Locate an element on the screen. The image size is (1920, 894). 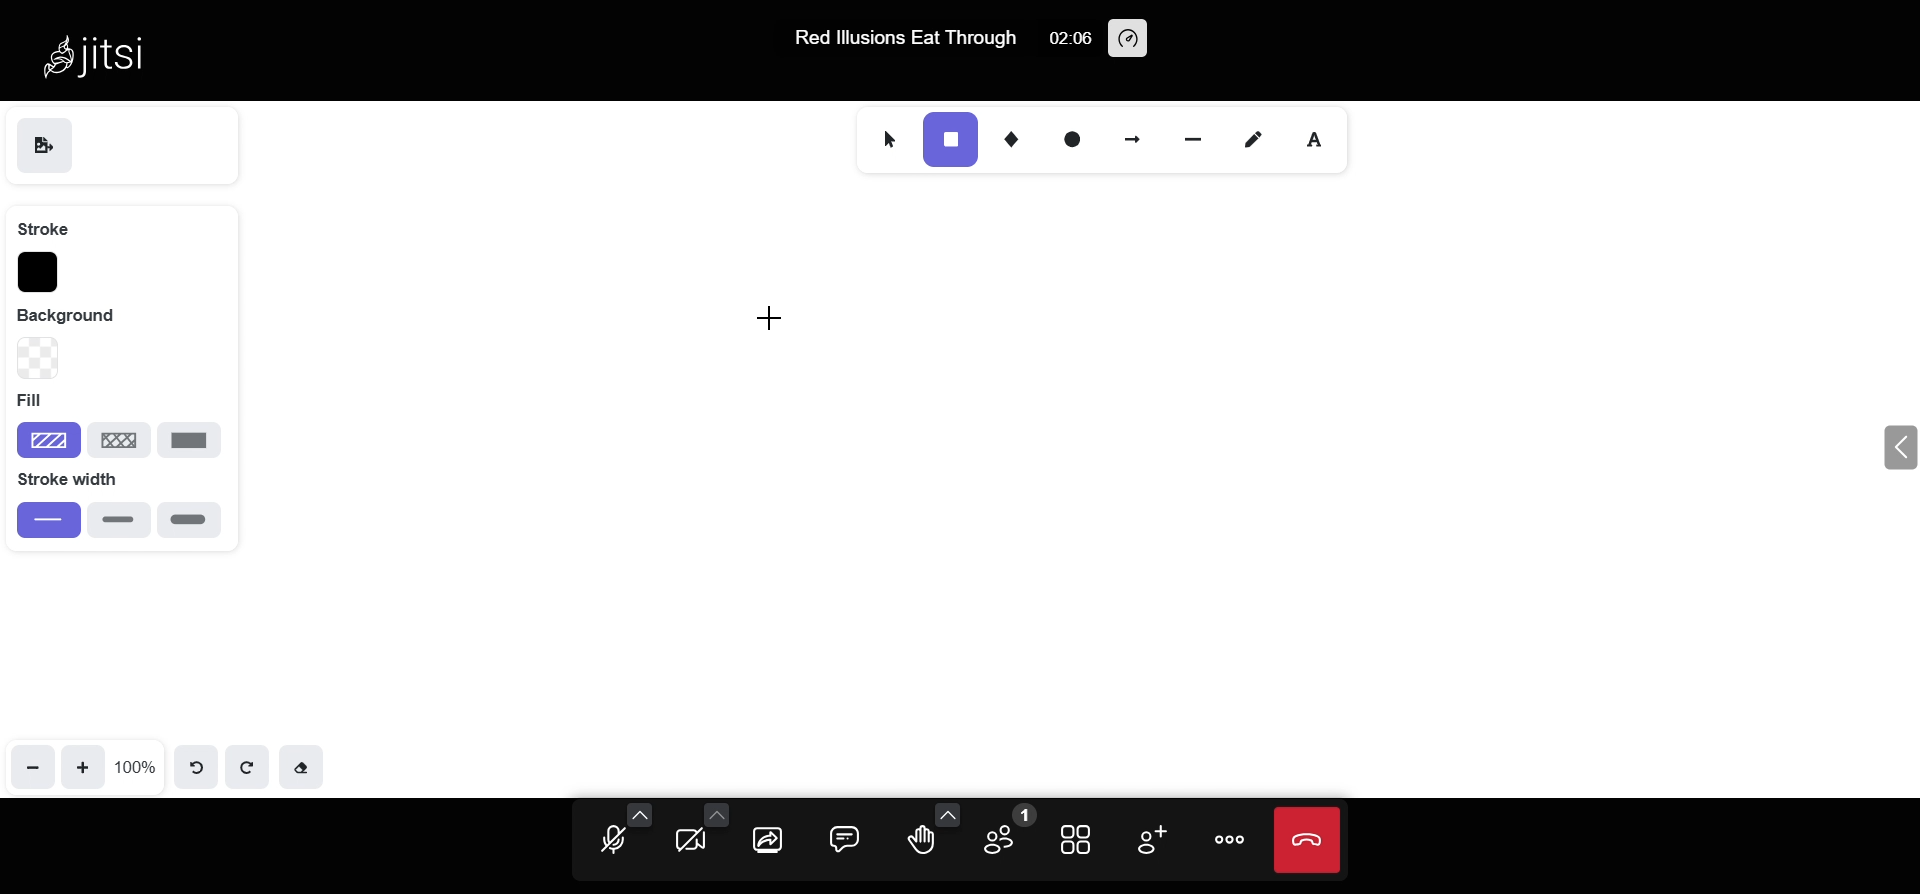
Red lllusions Eat Through is located at coordinates (898, 40).